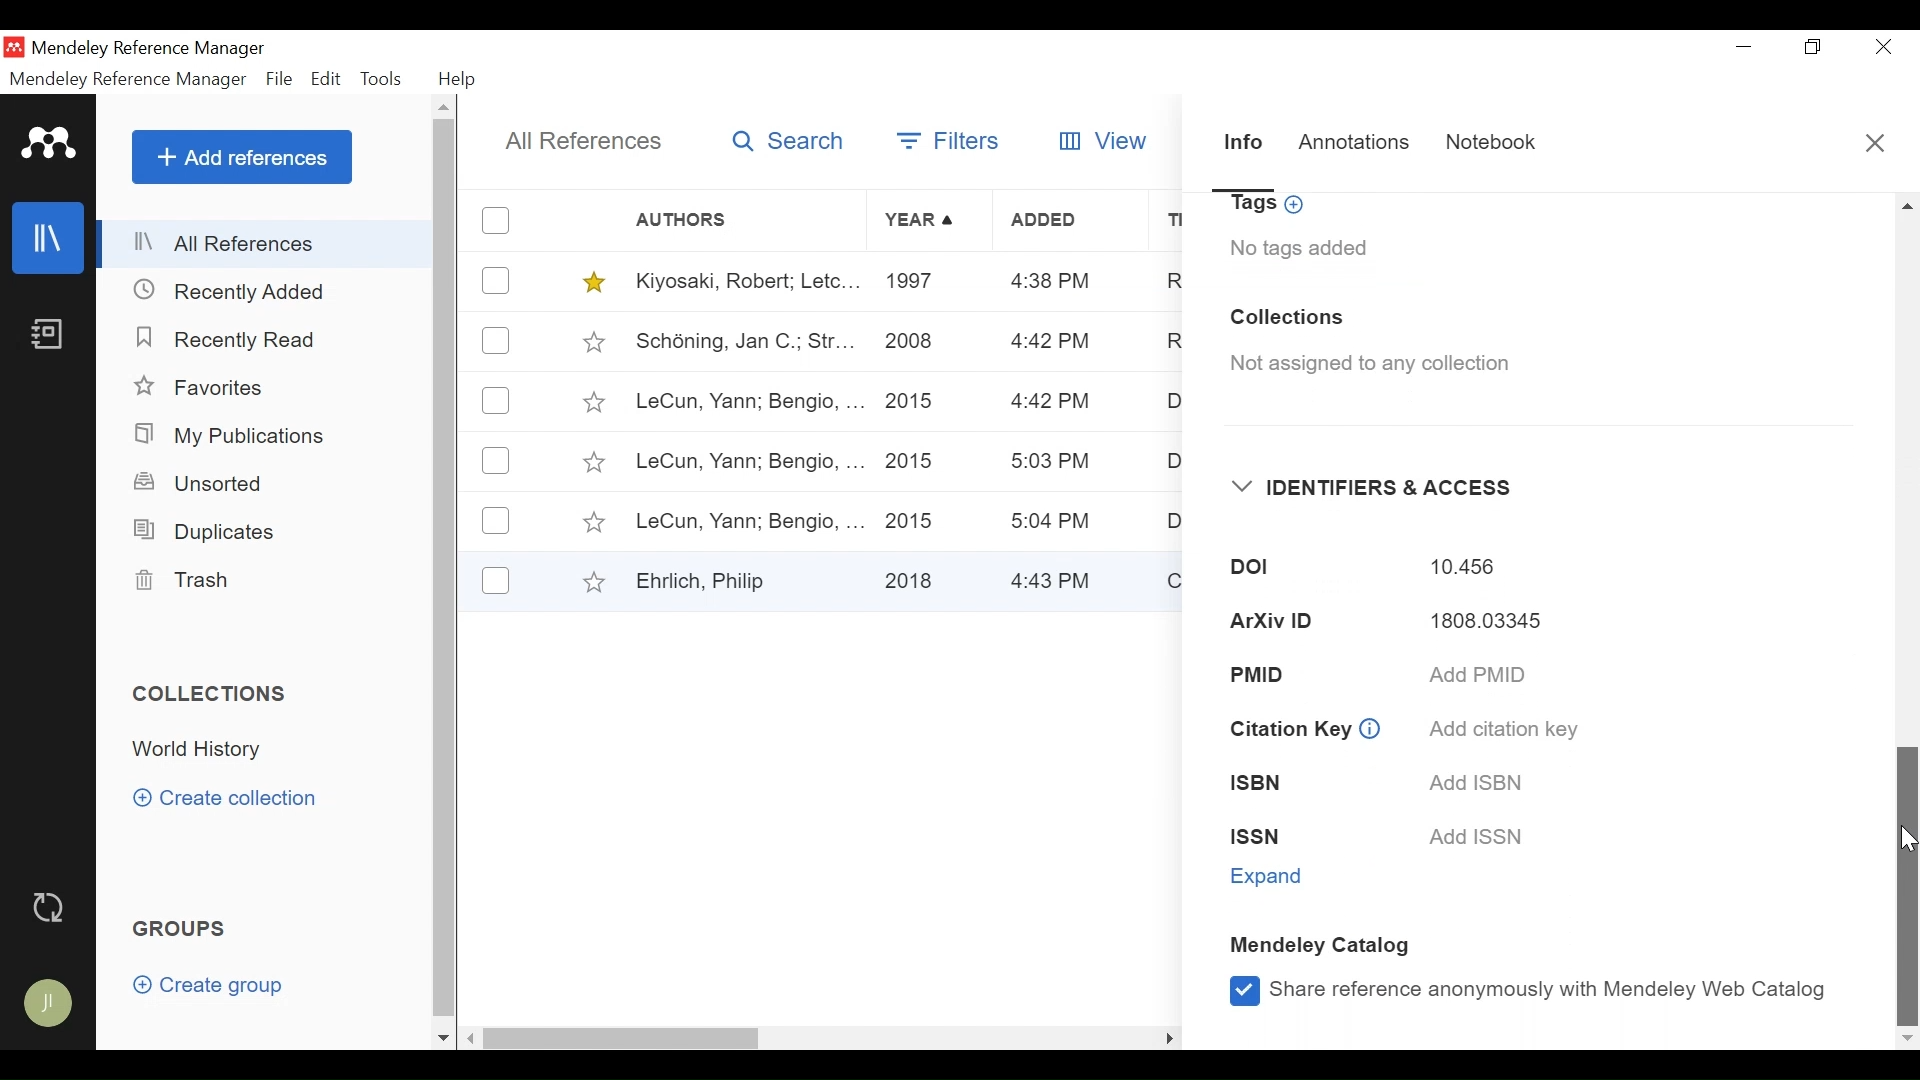 The image size is (1920, 1080). I want to click on Library, so click(45, 238).